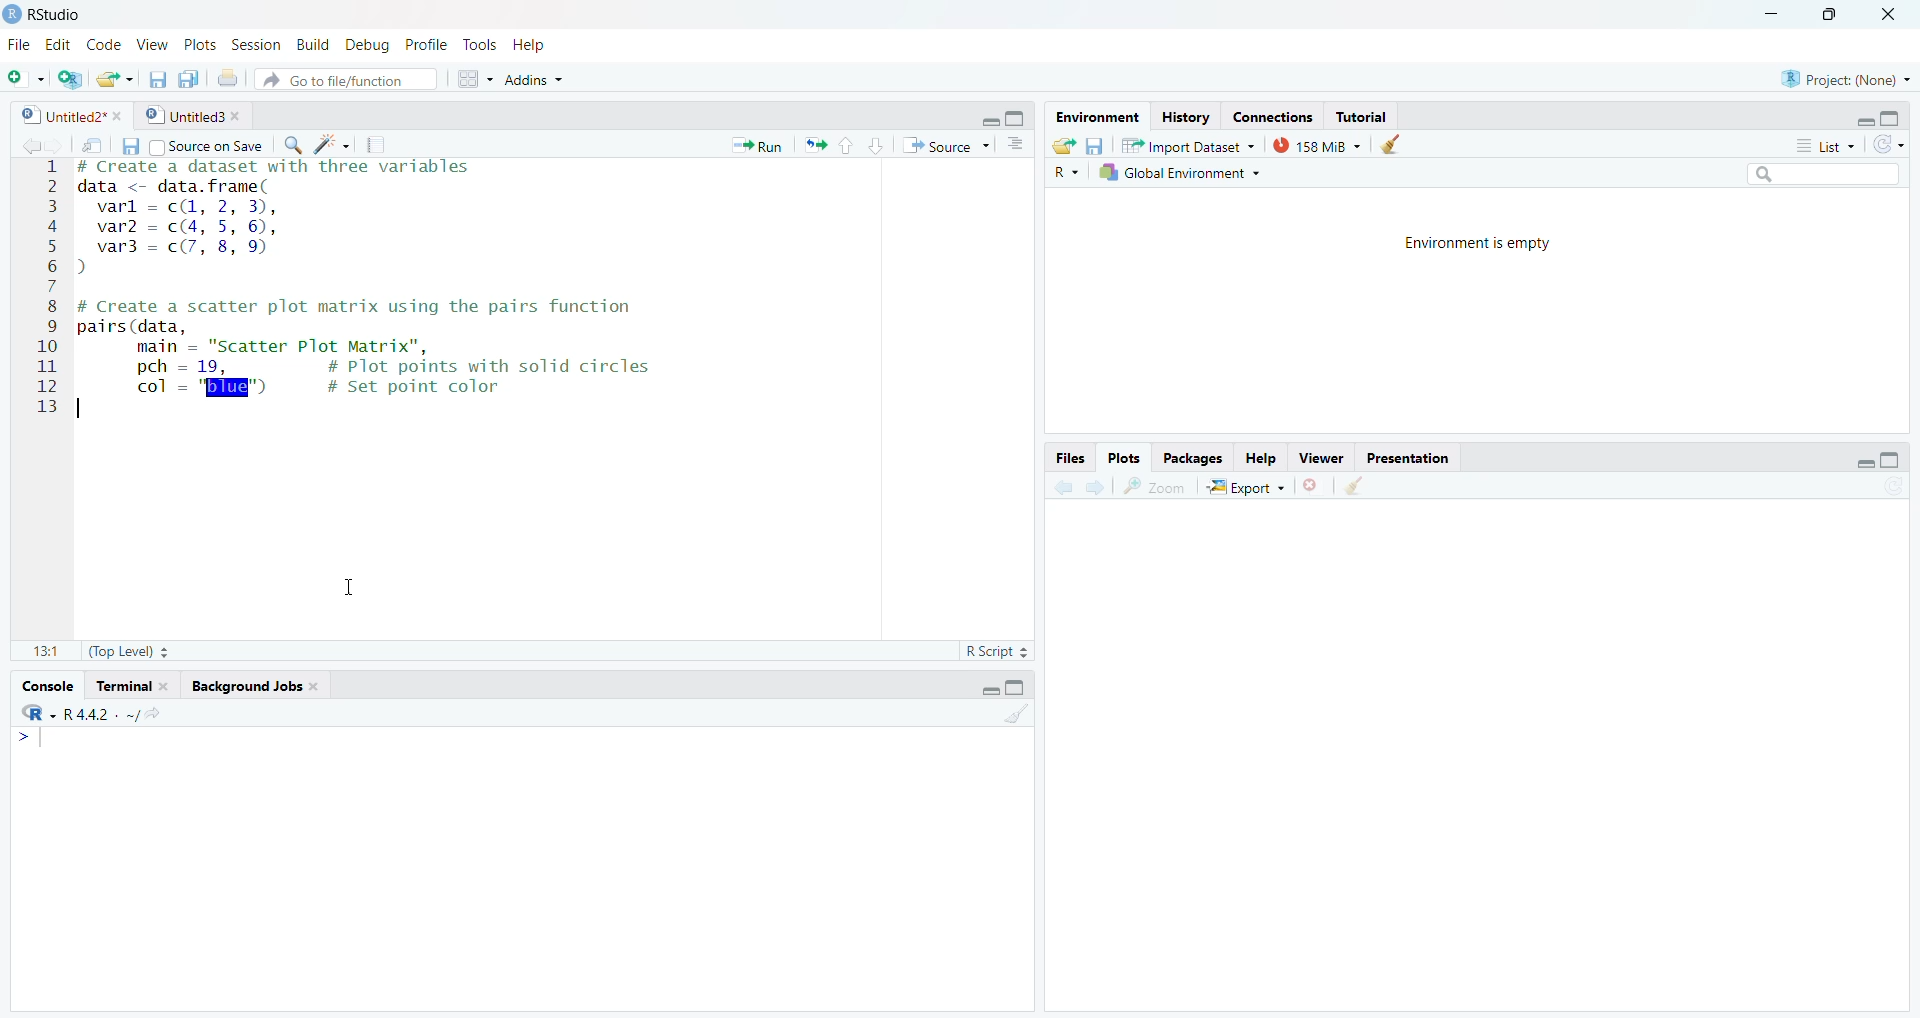 This screenshot has height=1018, width=1920. I want to click on 156 mb, so click(1318, 145).